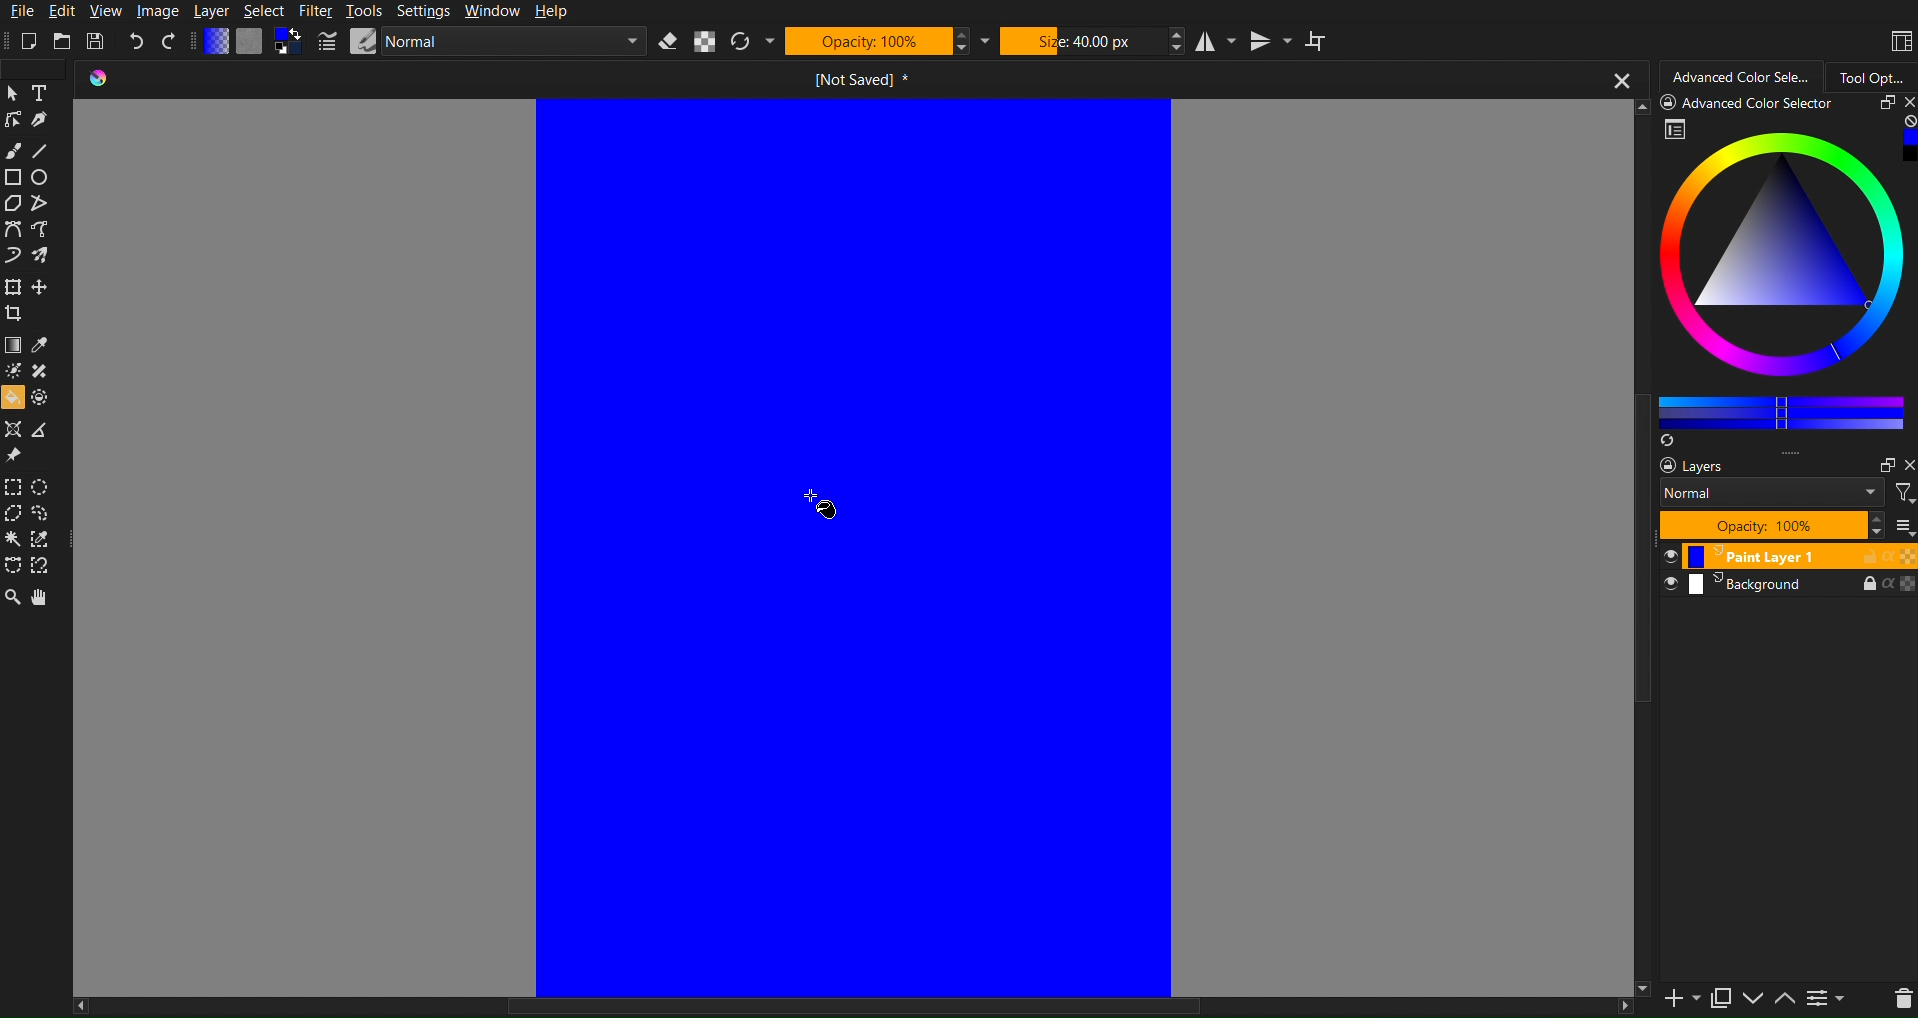  What do you see at coordinates (169, 41) in the screenshot?
I see `Redo` at bounding box center [169, 41].